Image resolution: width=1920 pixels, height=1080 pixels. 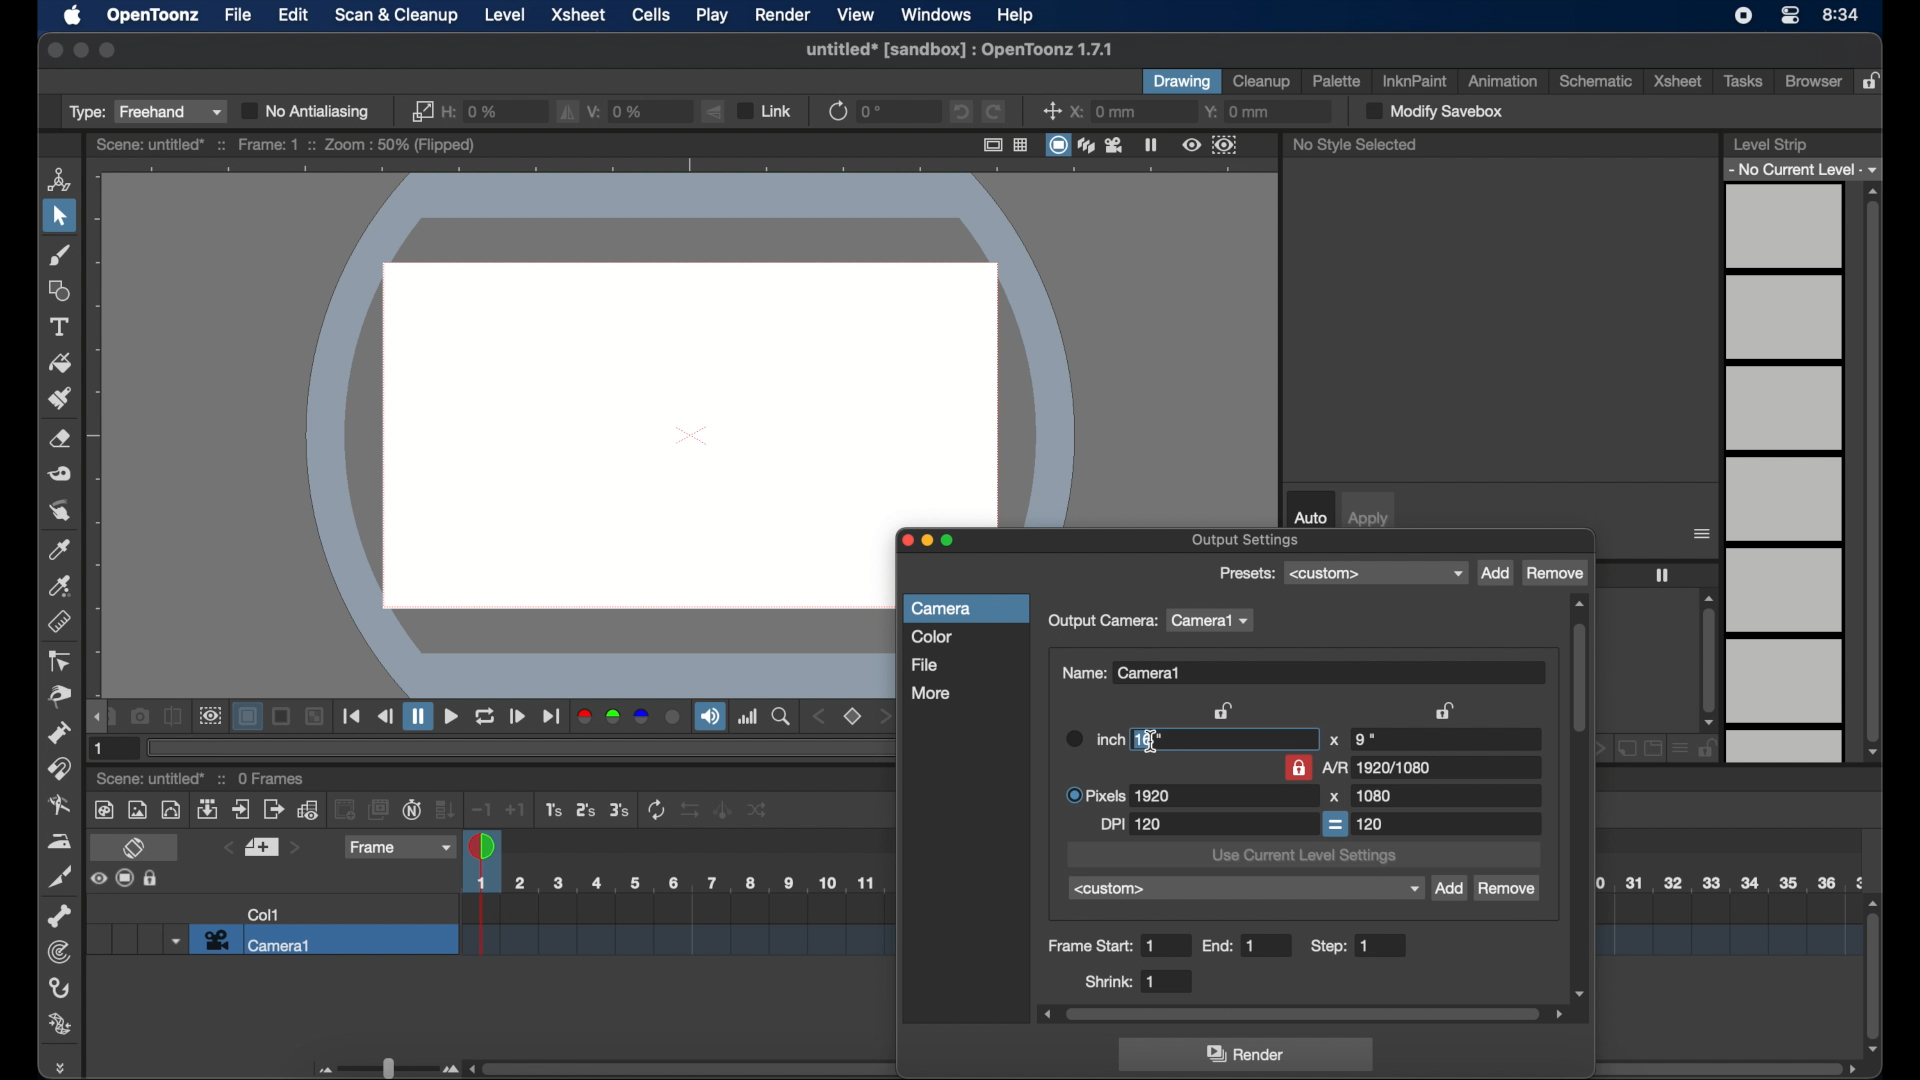 What do you see at coordinates (61, 586) in the screenshot?
I see `rgb picker tool` at bounding box center [61, 586].